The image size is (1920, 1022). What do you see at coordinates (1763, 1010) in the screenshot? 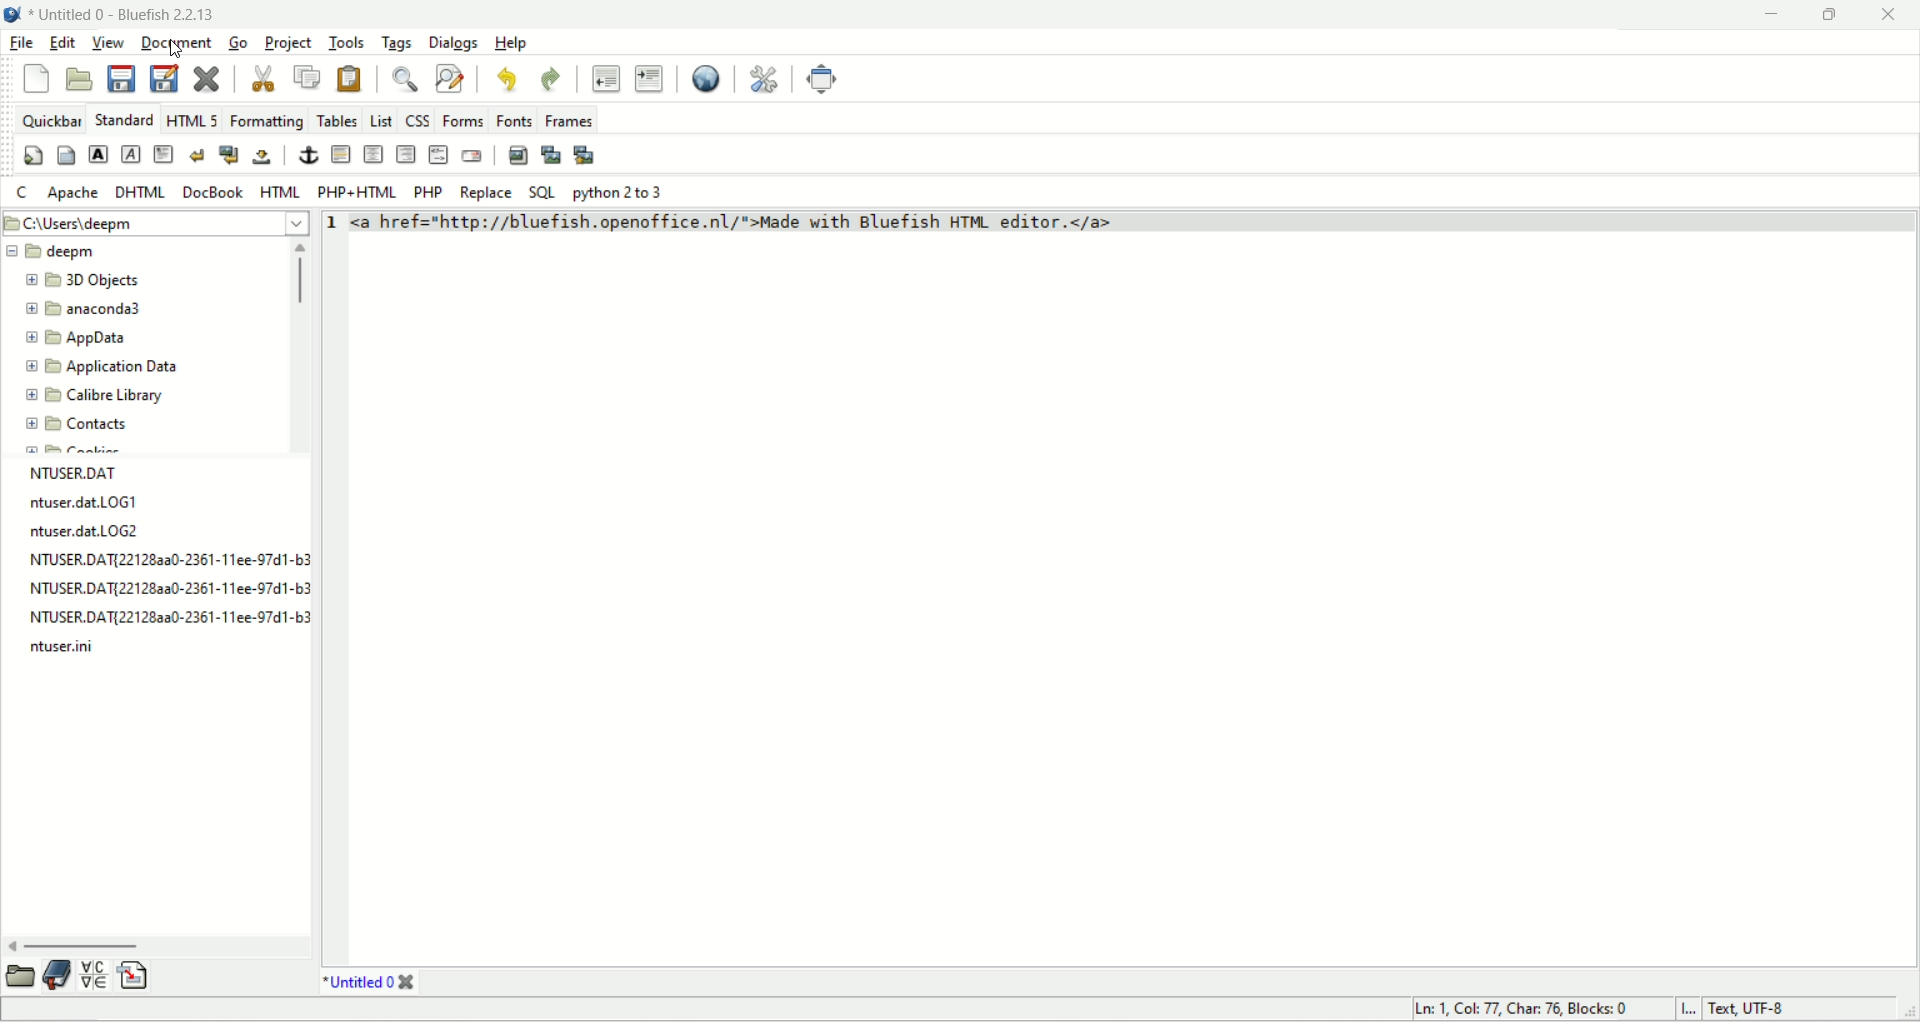
I see `text, UTF-8` at bounding box center [1763, 1010].